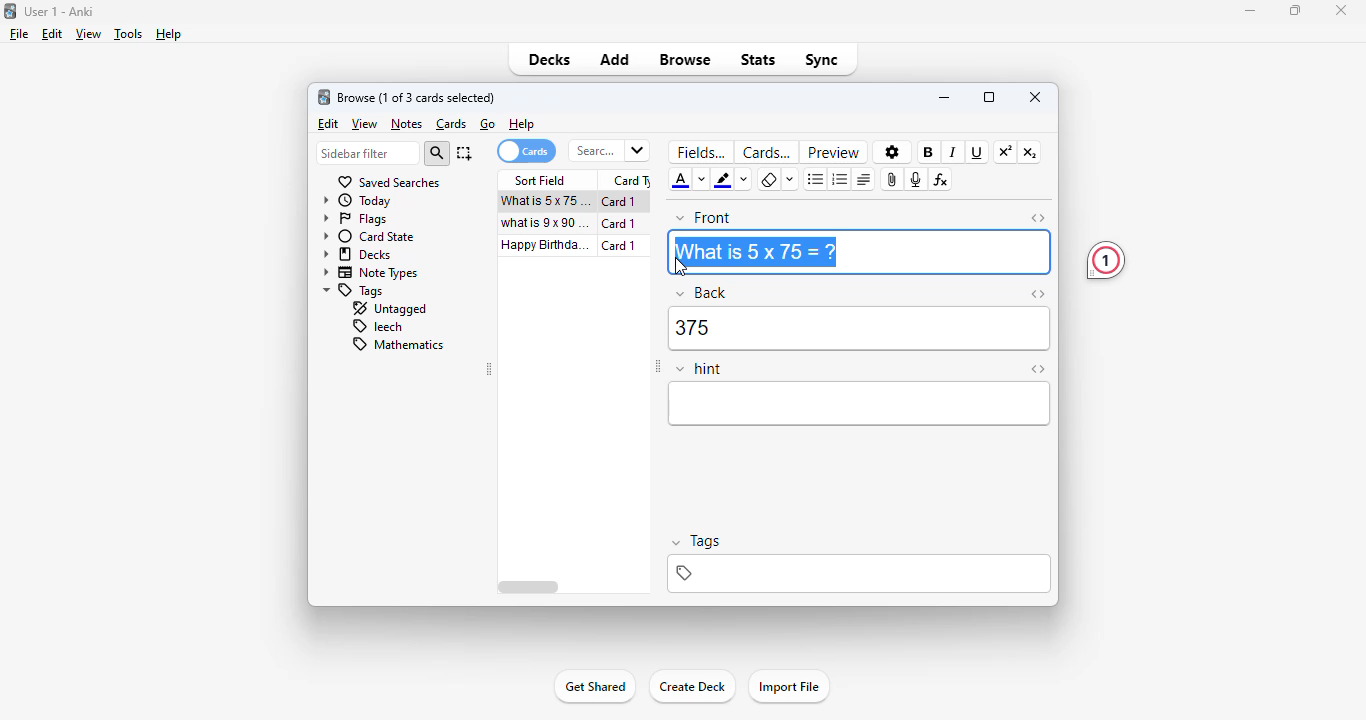 This screenshot has height=720, width=1366. I want to click on back, so click(702, 293).